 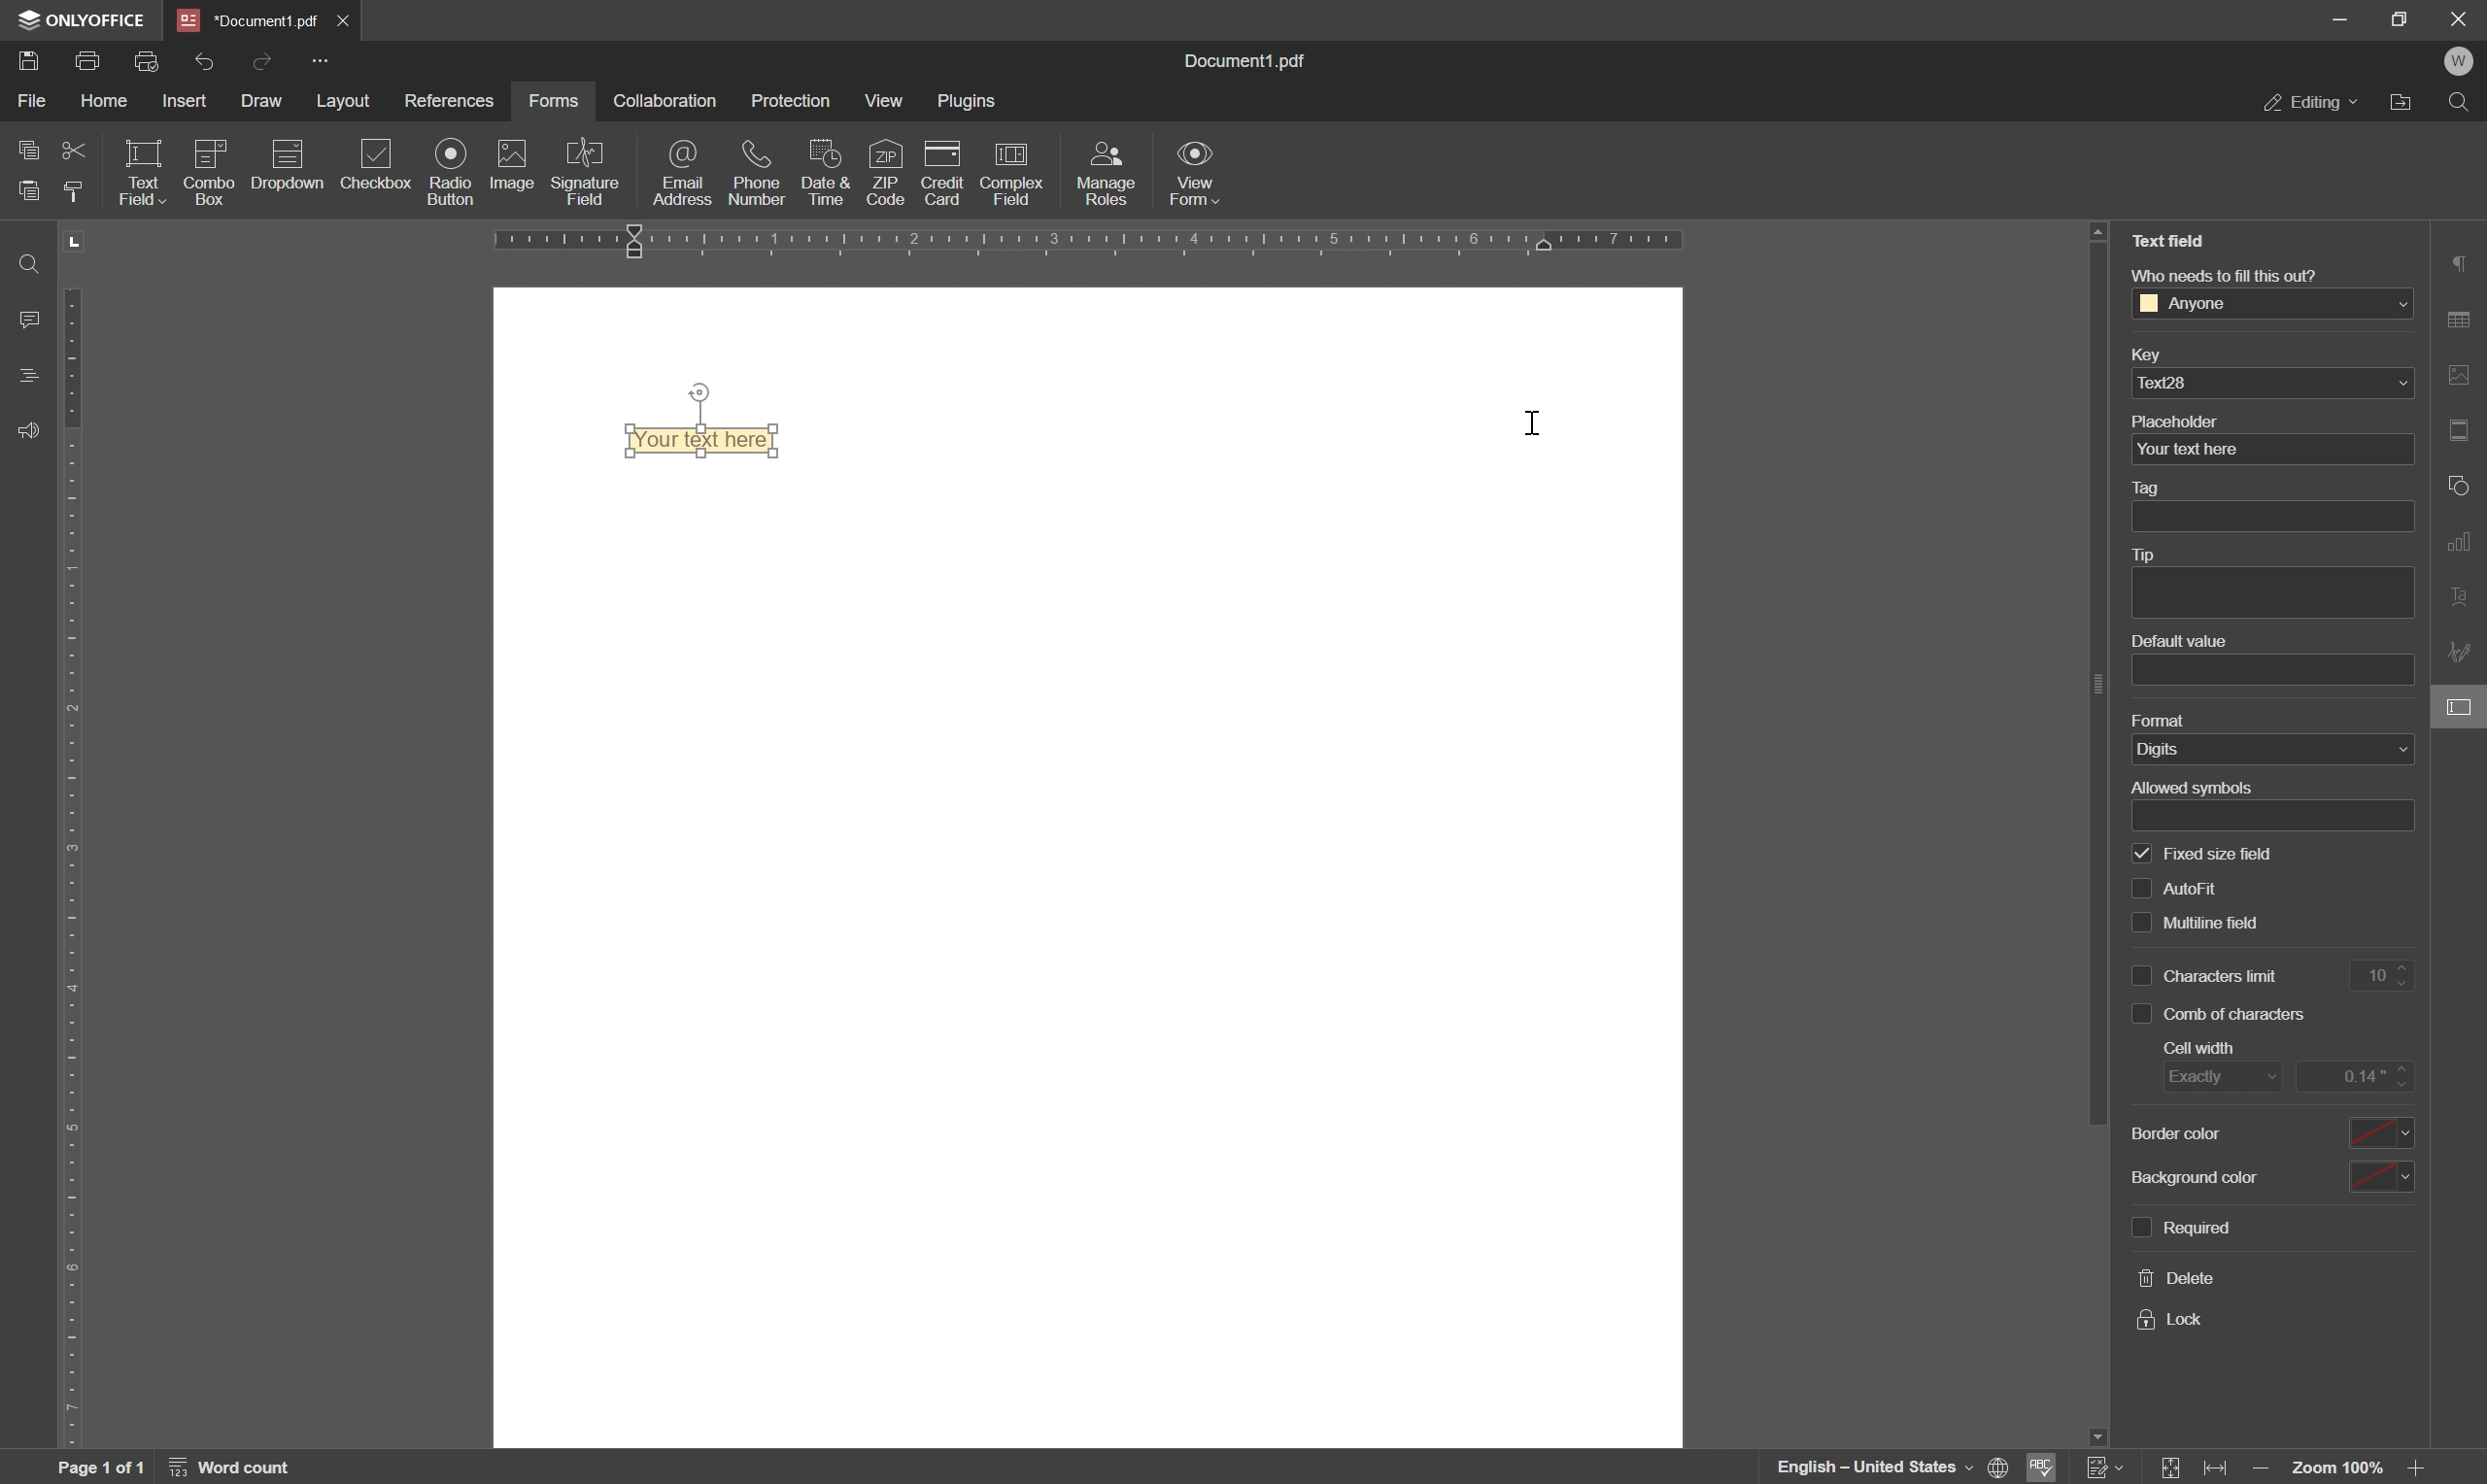 I want to click on comb of characters, so click(x=2220, y=1015).